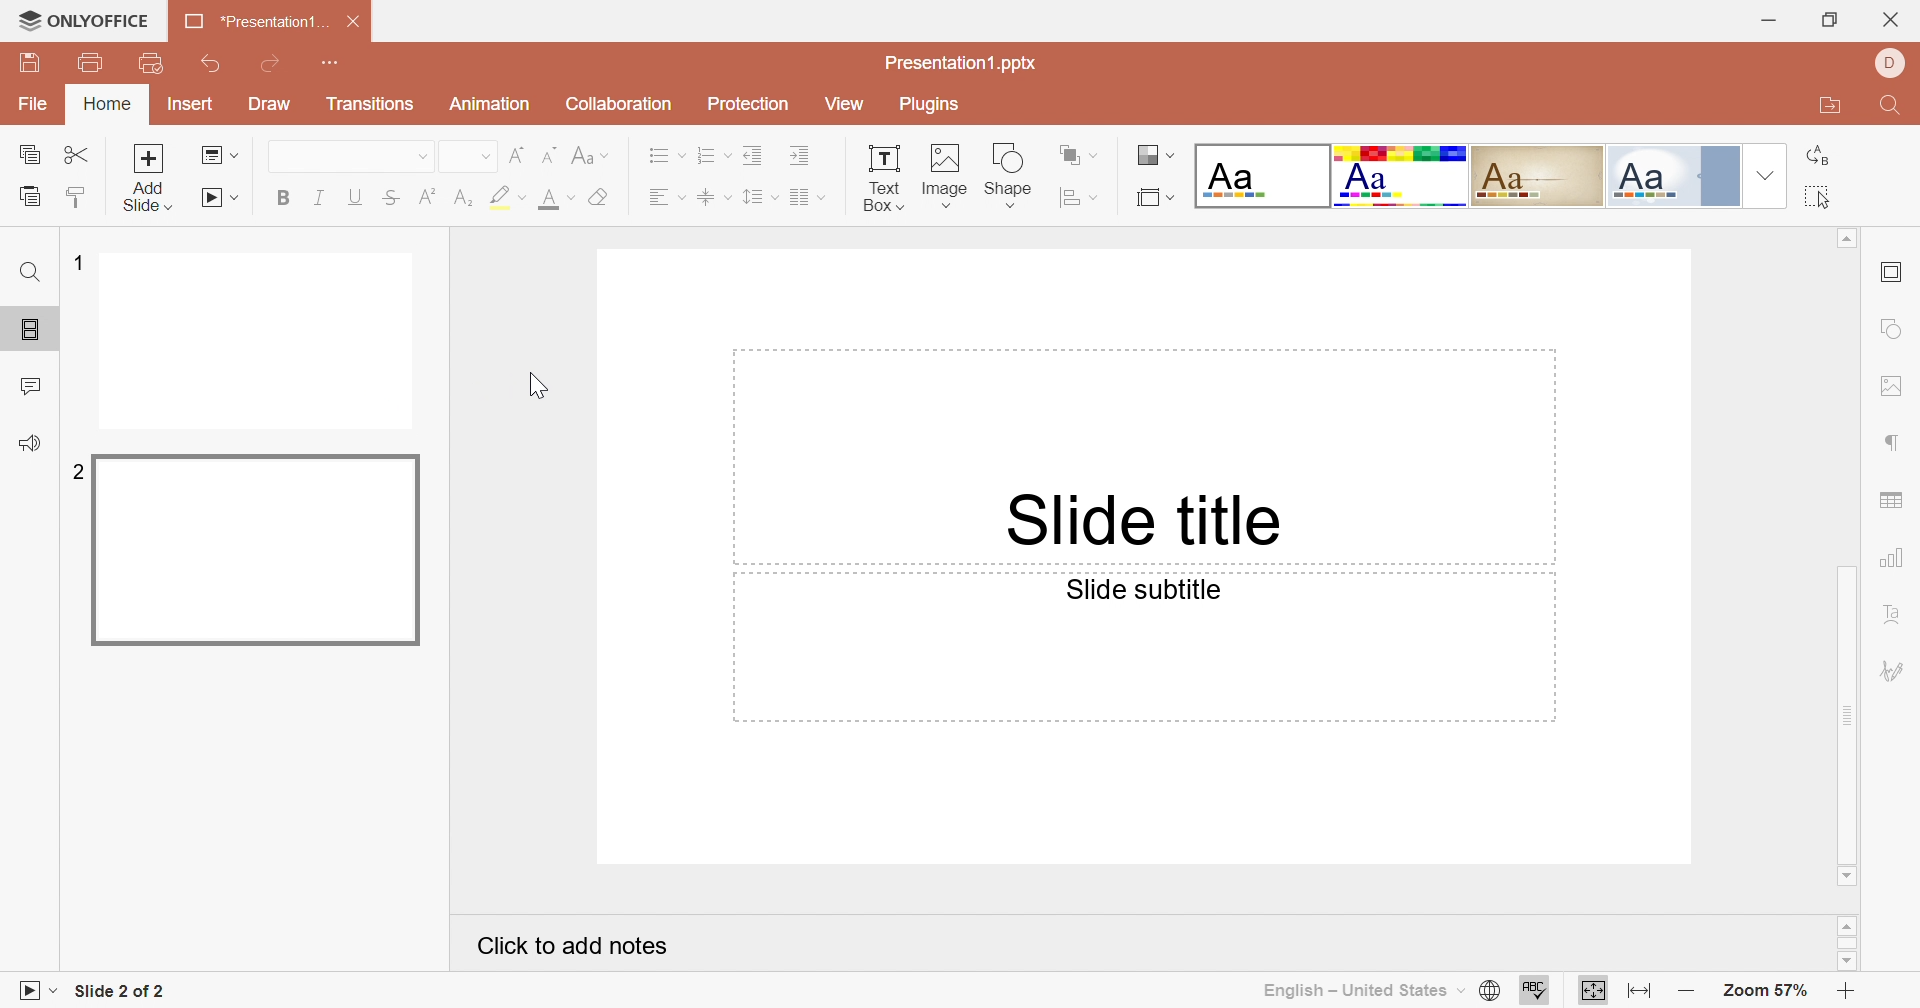 The image size is (1920, 1008). I want to click on Insert Columns, so click(801, 199).